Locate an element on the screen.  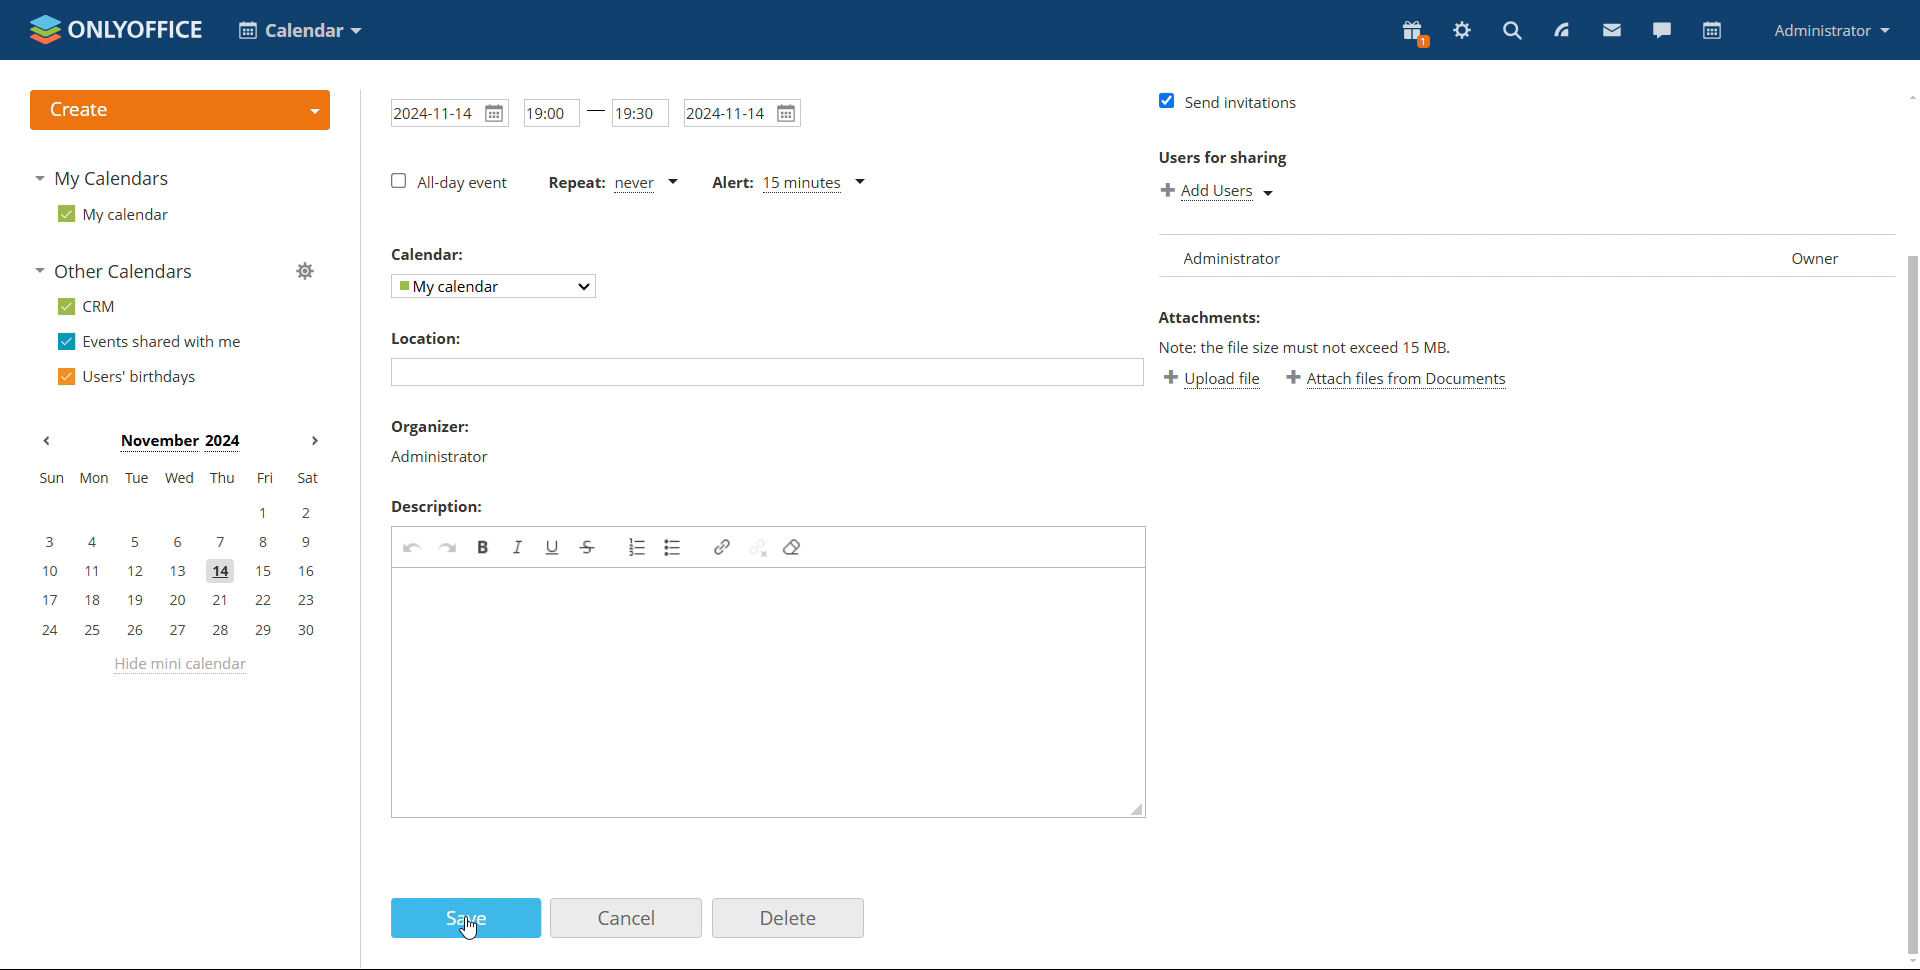
bold is located at coordinates (481, 548).